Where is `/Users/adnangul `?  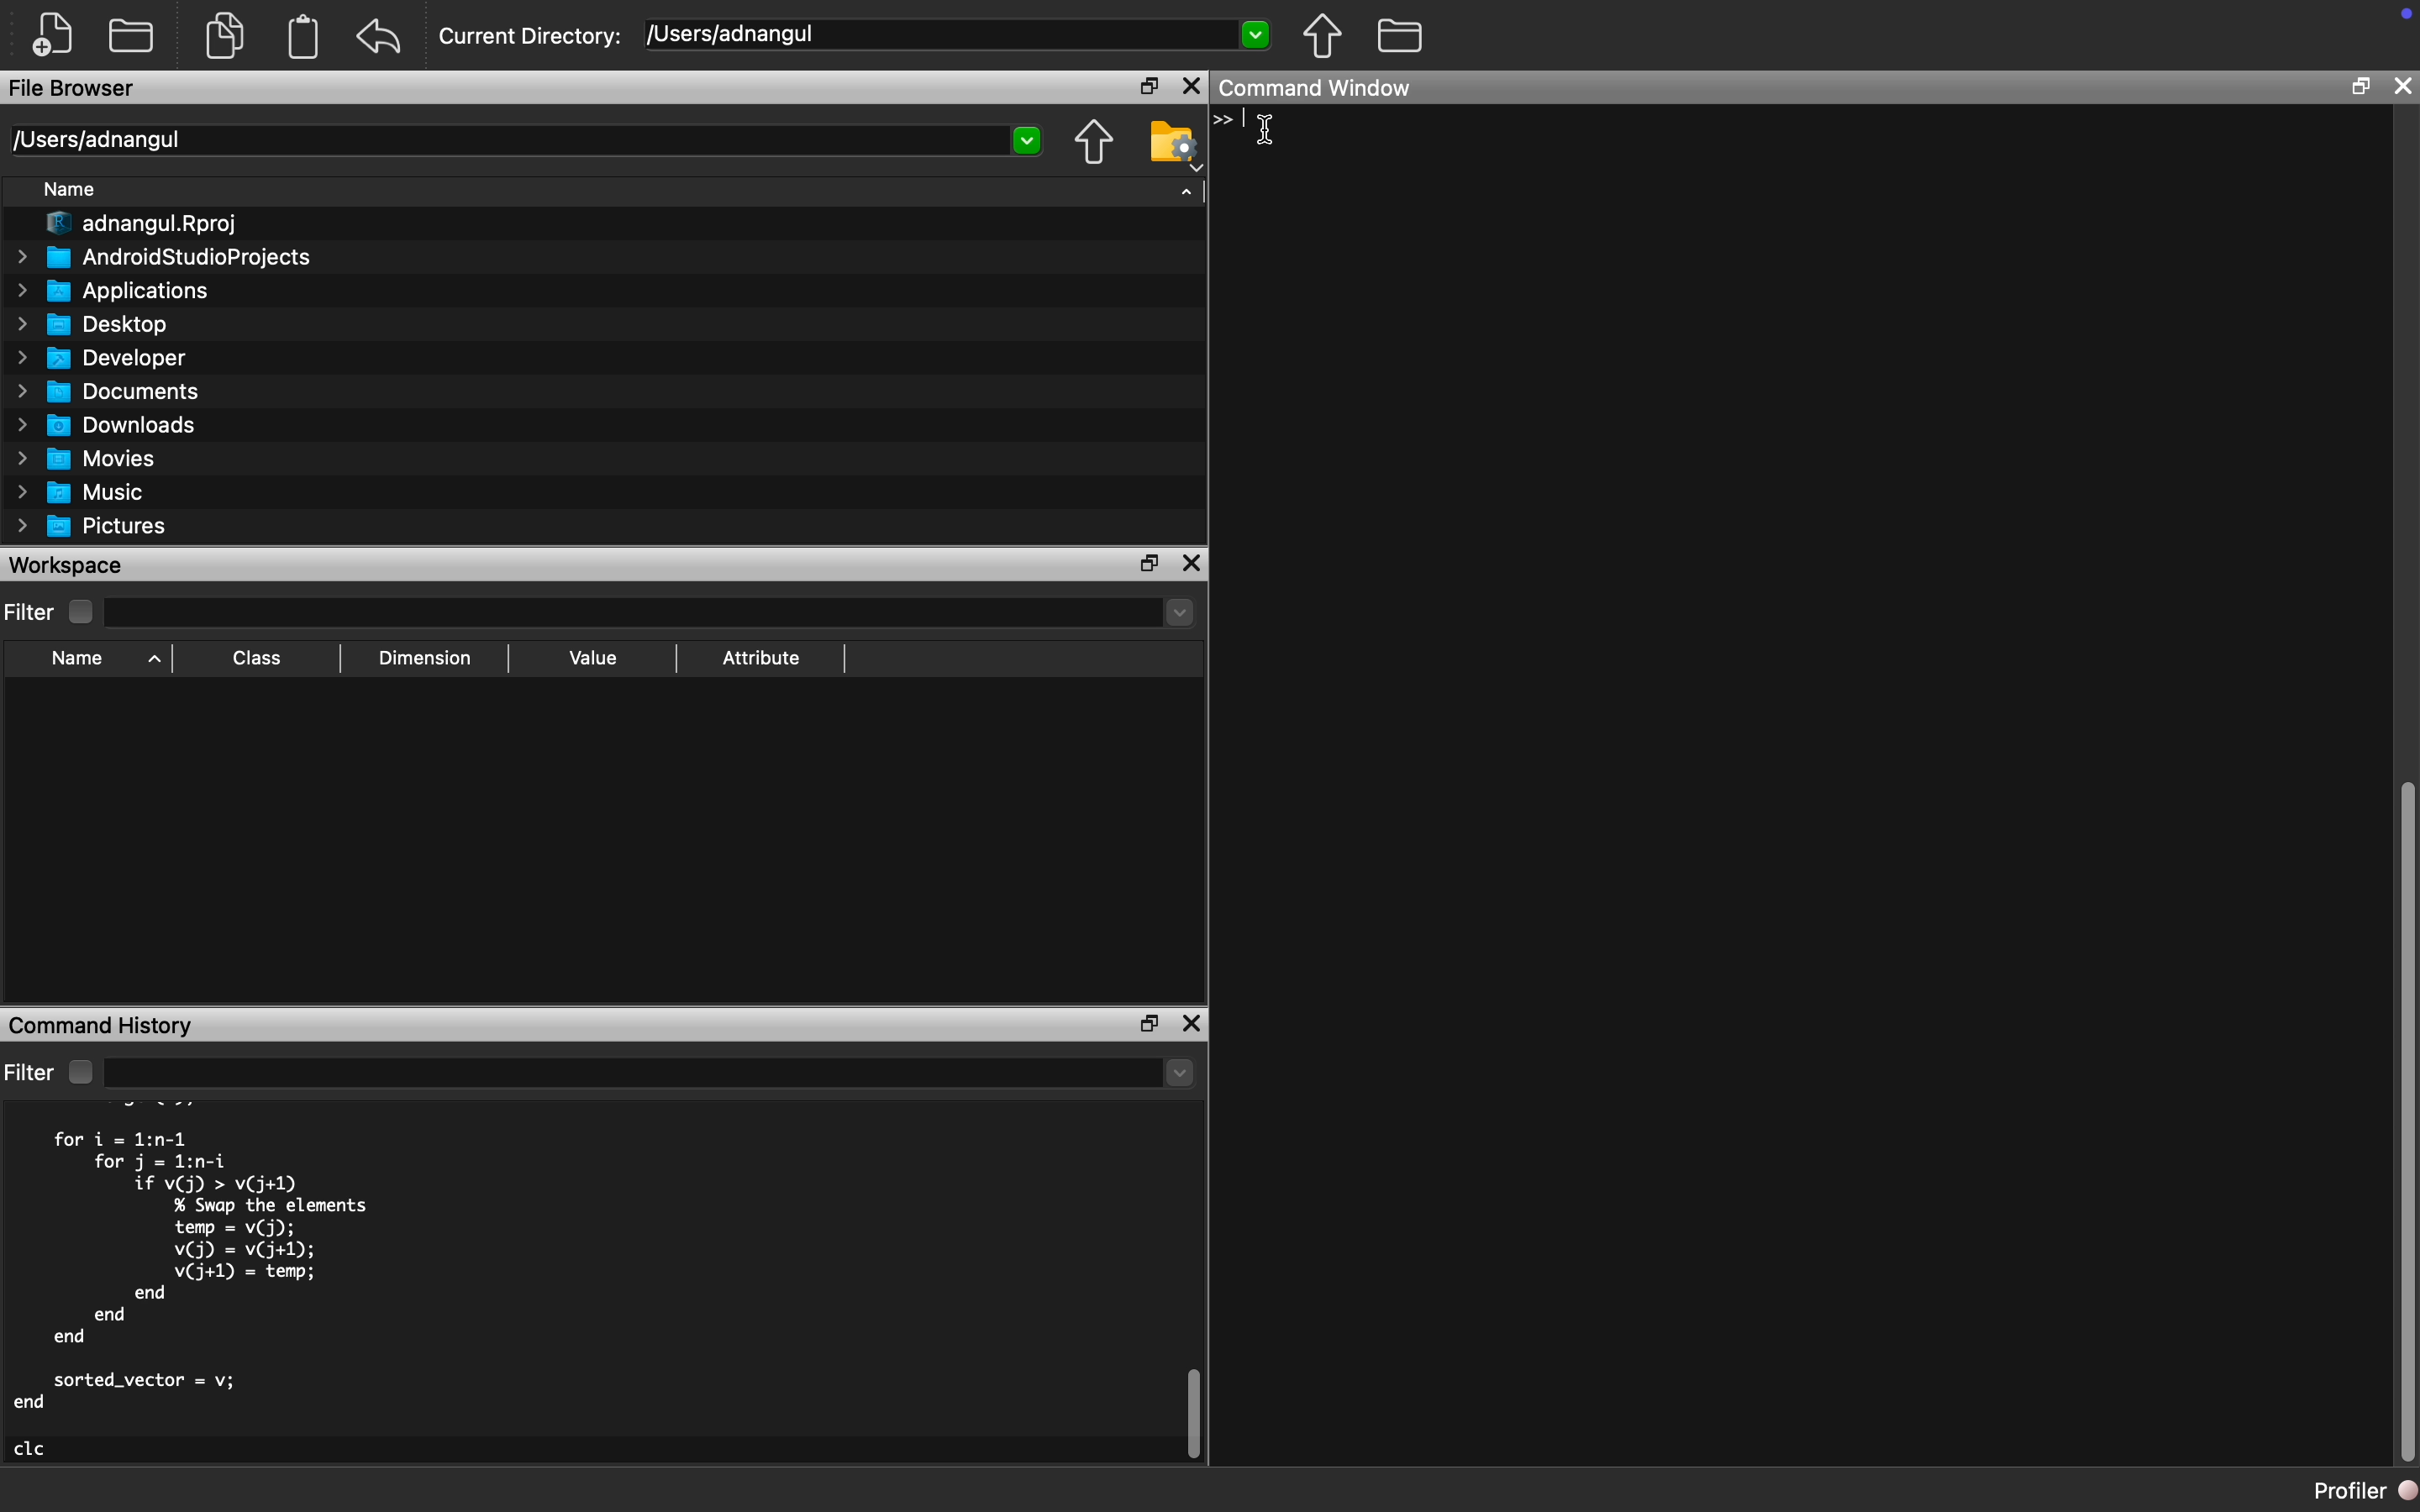
/Users/adnangul  is located at coordinates (523, 141).